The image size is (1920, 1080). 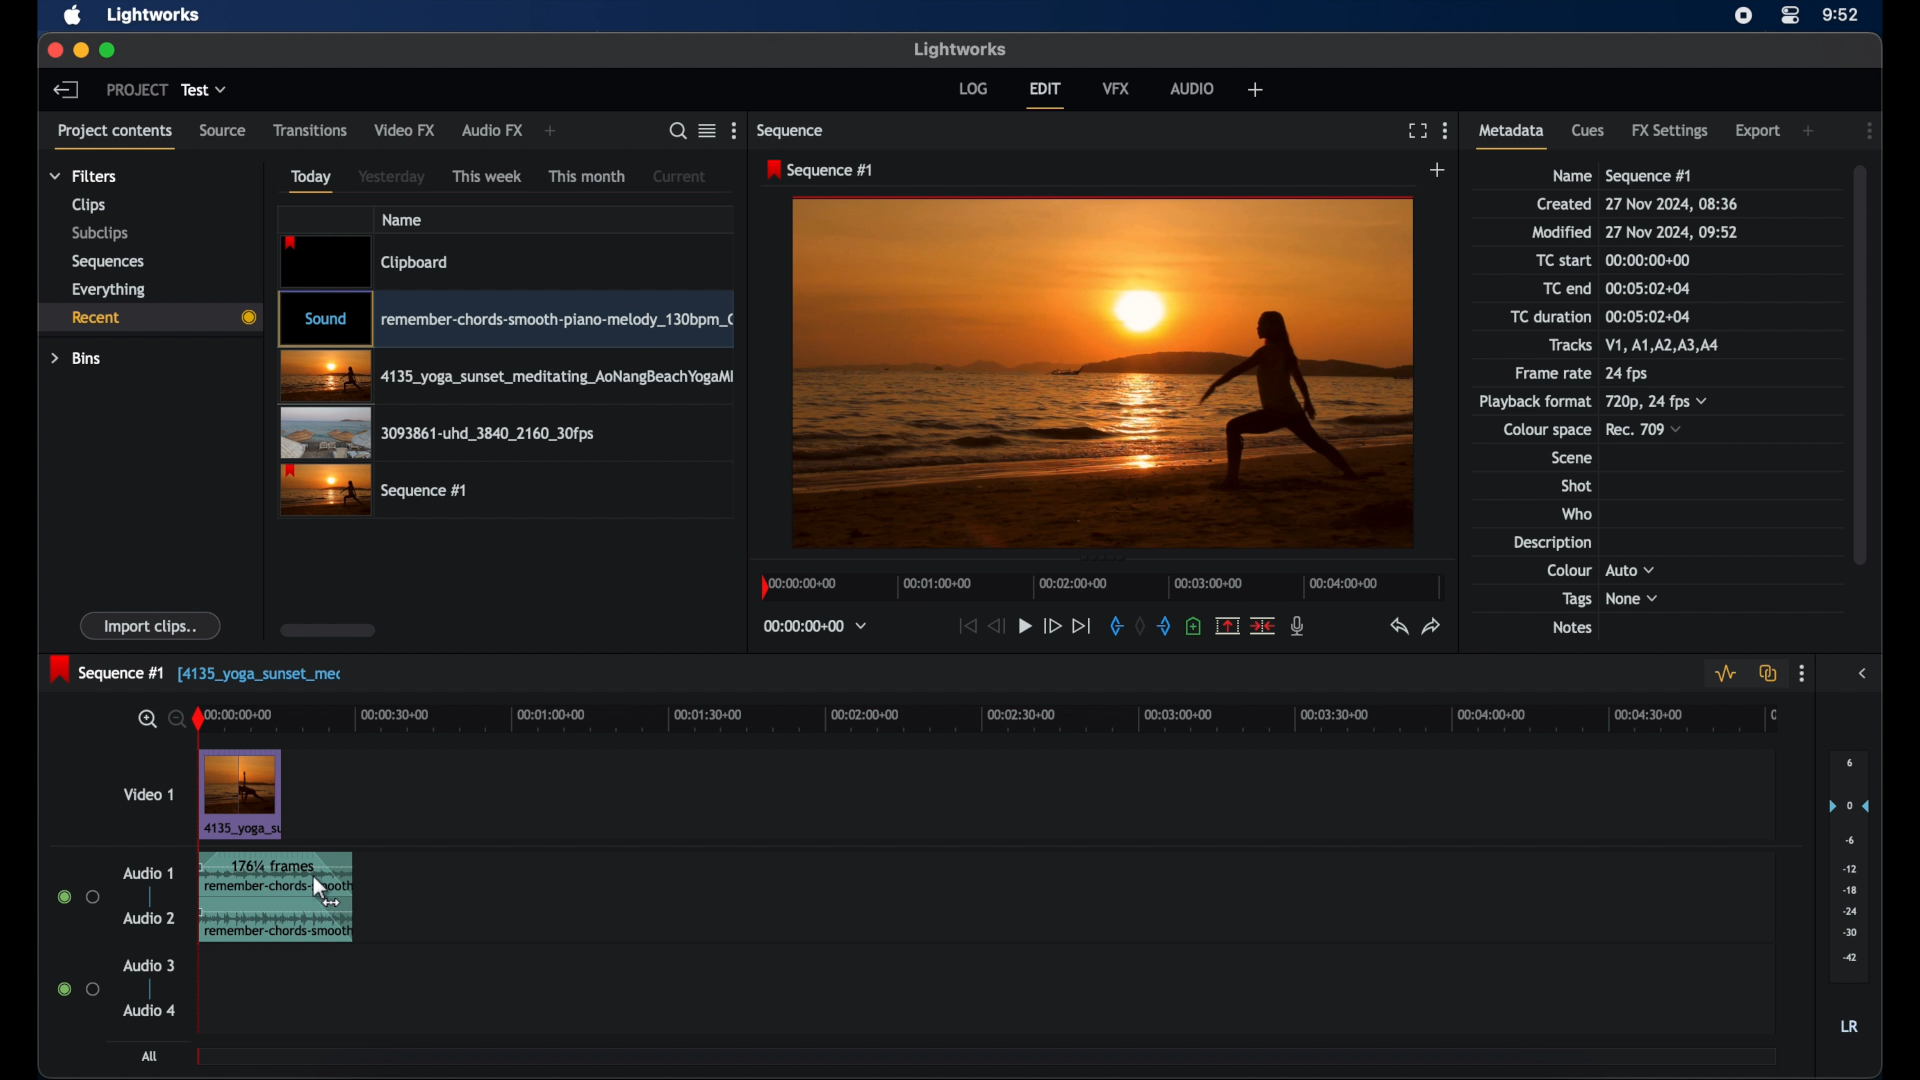 What do you see at coordinates (1744, 15) in the screenshot?
I see `screen recorder icon` at bounding box center [1744, 15].